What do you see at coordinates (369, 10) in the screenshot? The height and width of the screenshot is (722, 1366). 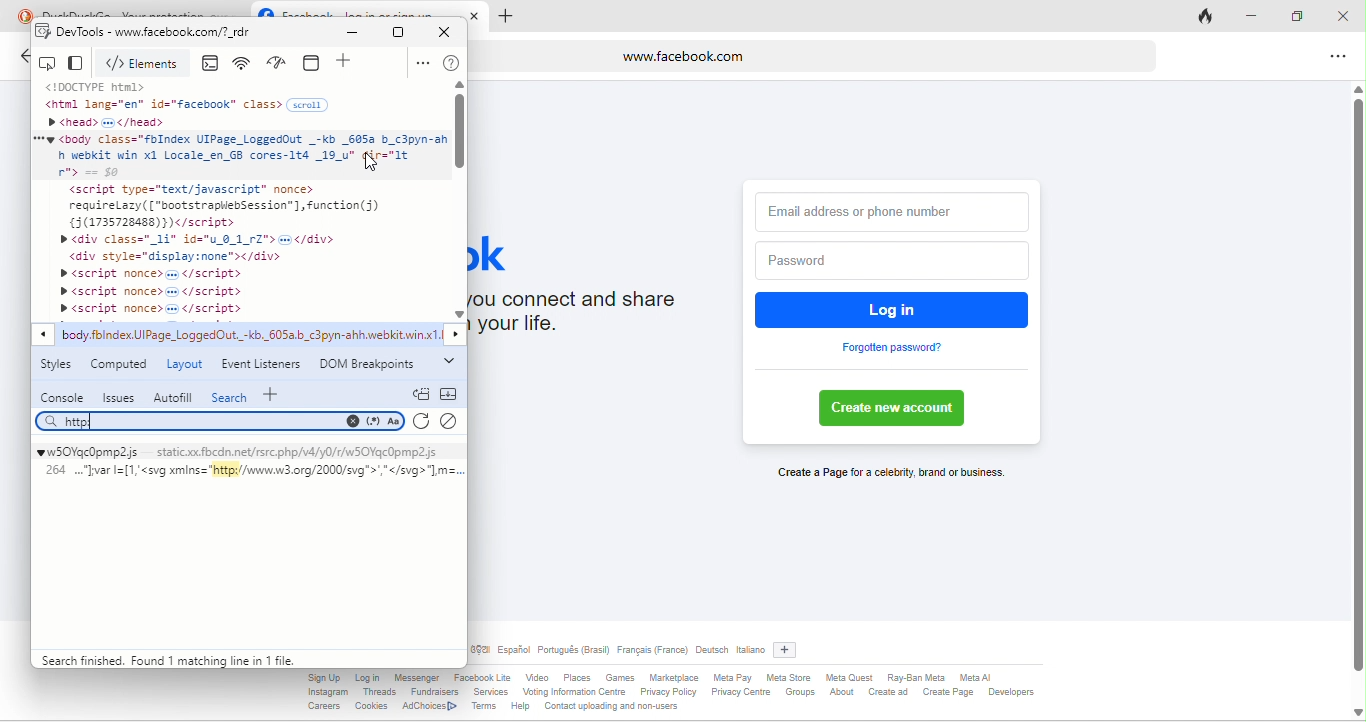 I see `facebook-log in or sign in` at bounding box center [369, 10].